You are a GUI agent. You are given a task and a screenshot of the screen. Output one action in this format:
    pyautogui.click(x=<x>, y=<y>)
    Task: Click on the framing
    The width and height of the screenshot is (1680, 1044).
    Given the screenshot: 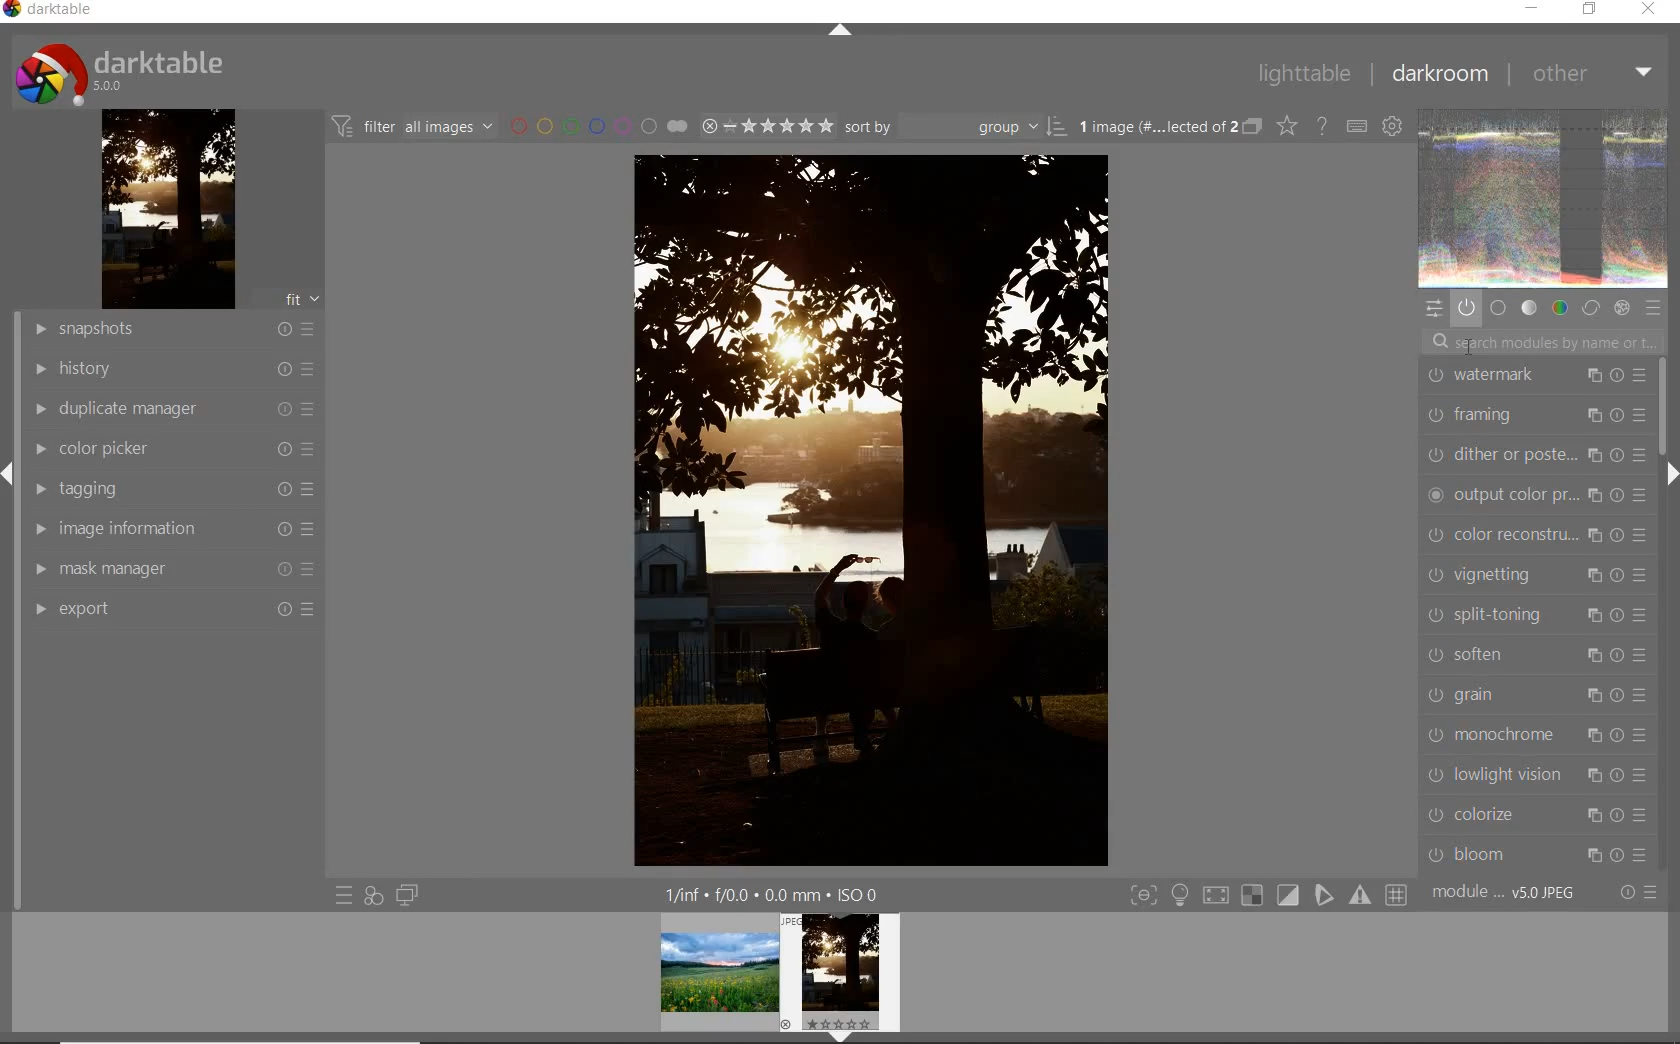 What is the action you would take?
    pyautogui.click(x=1535, y=411)
    